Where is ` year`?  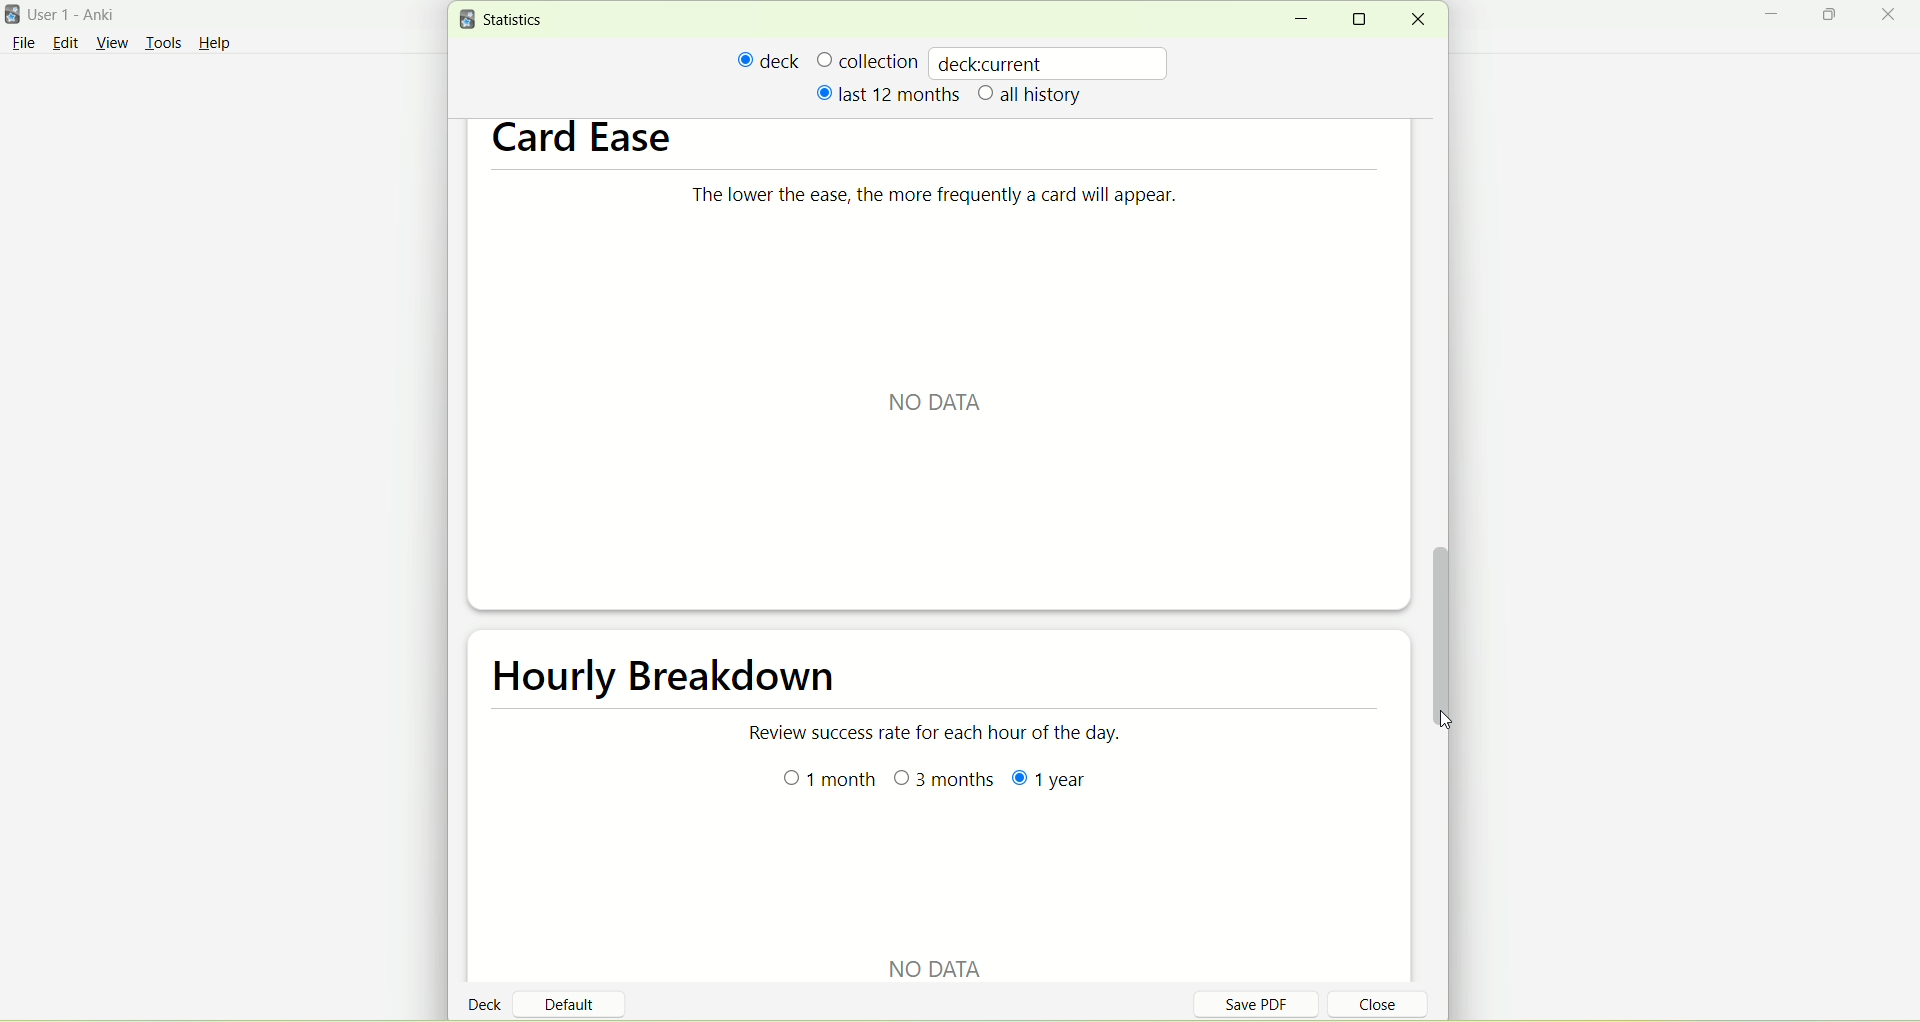  year is located at coordinates (1055, 784).